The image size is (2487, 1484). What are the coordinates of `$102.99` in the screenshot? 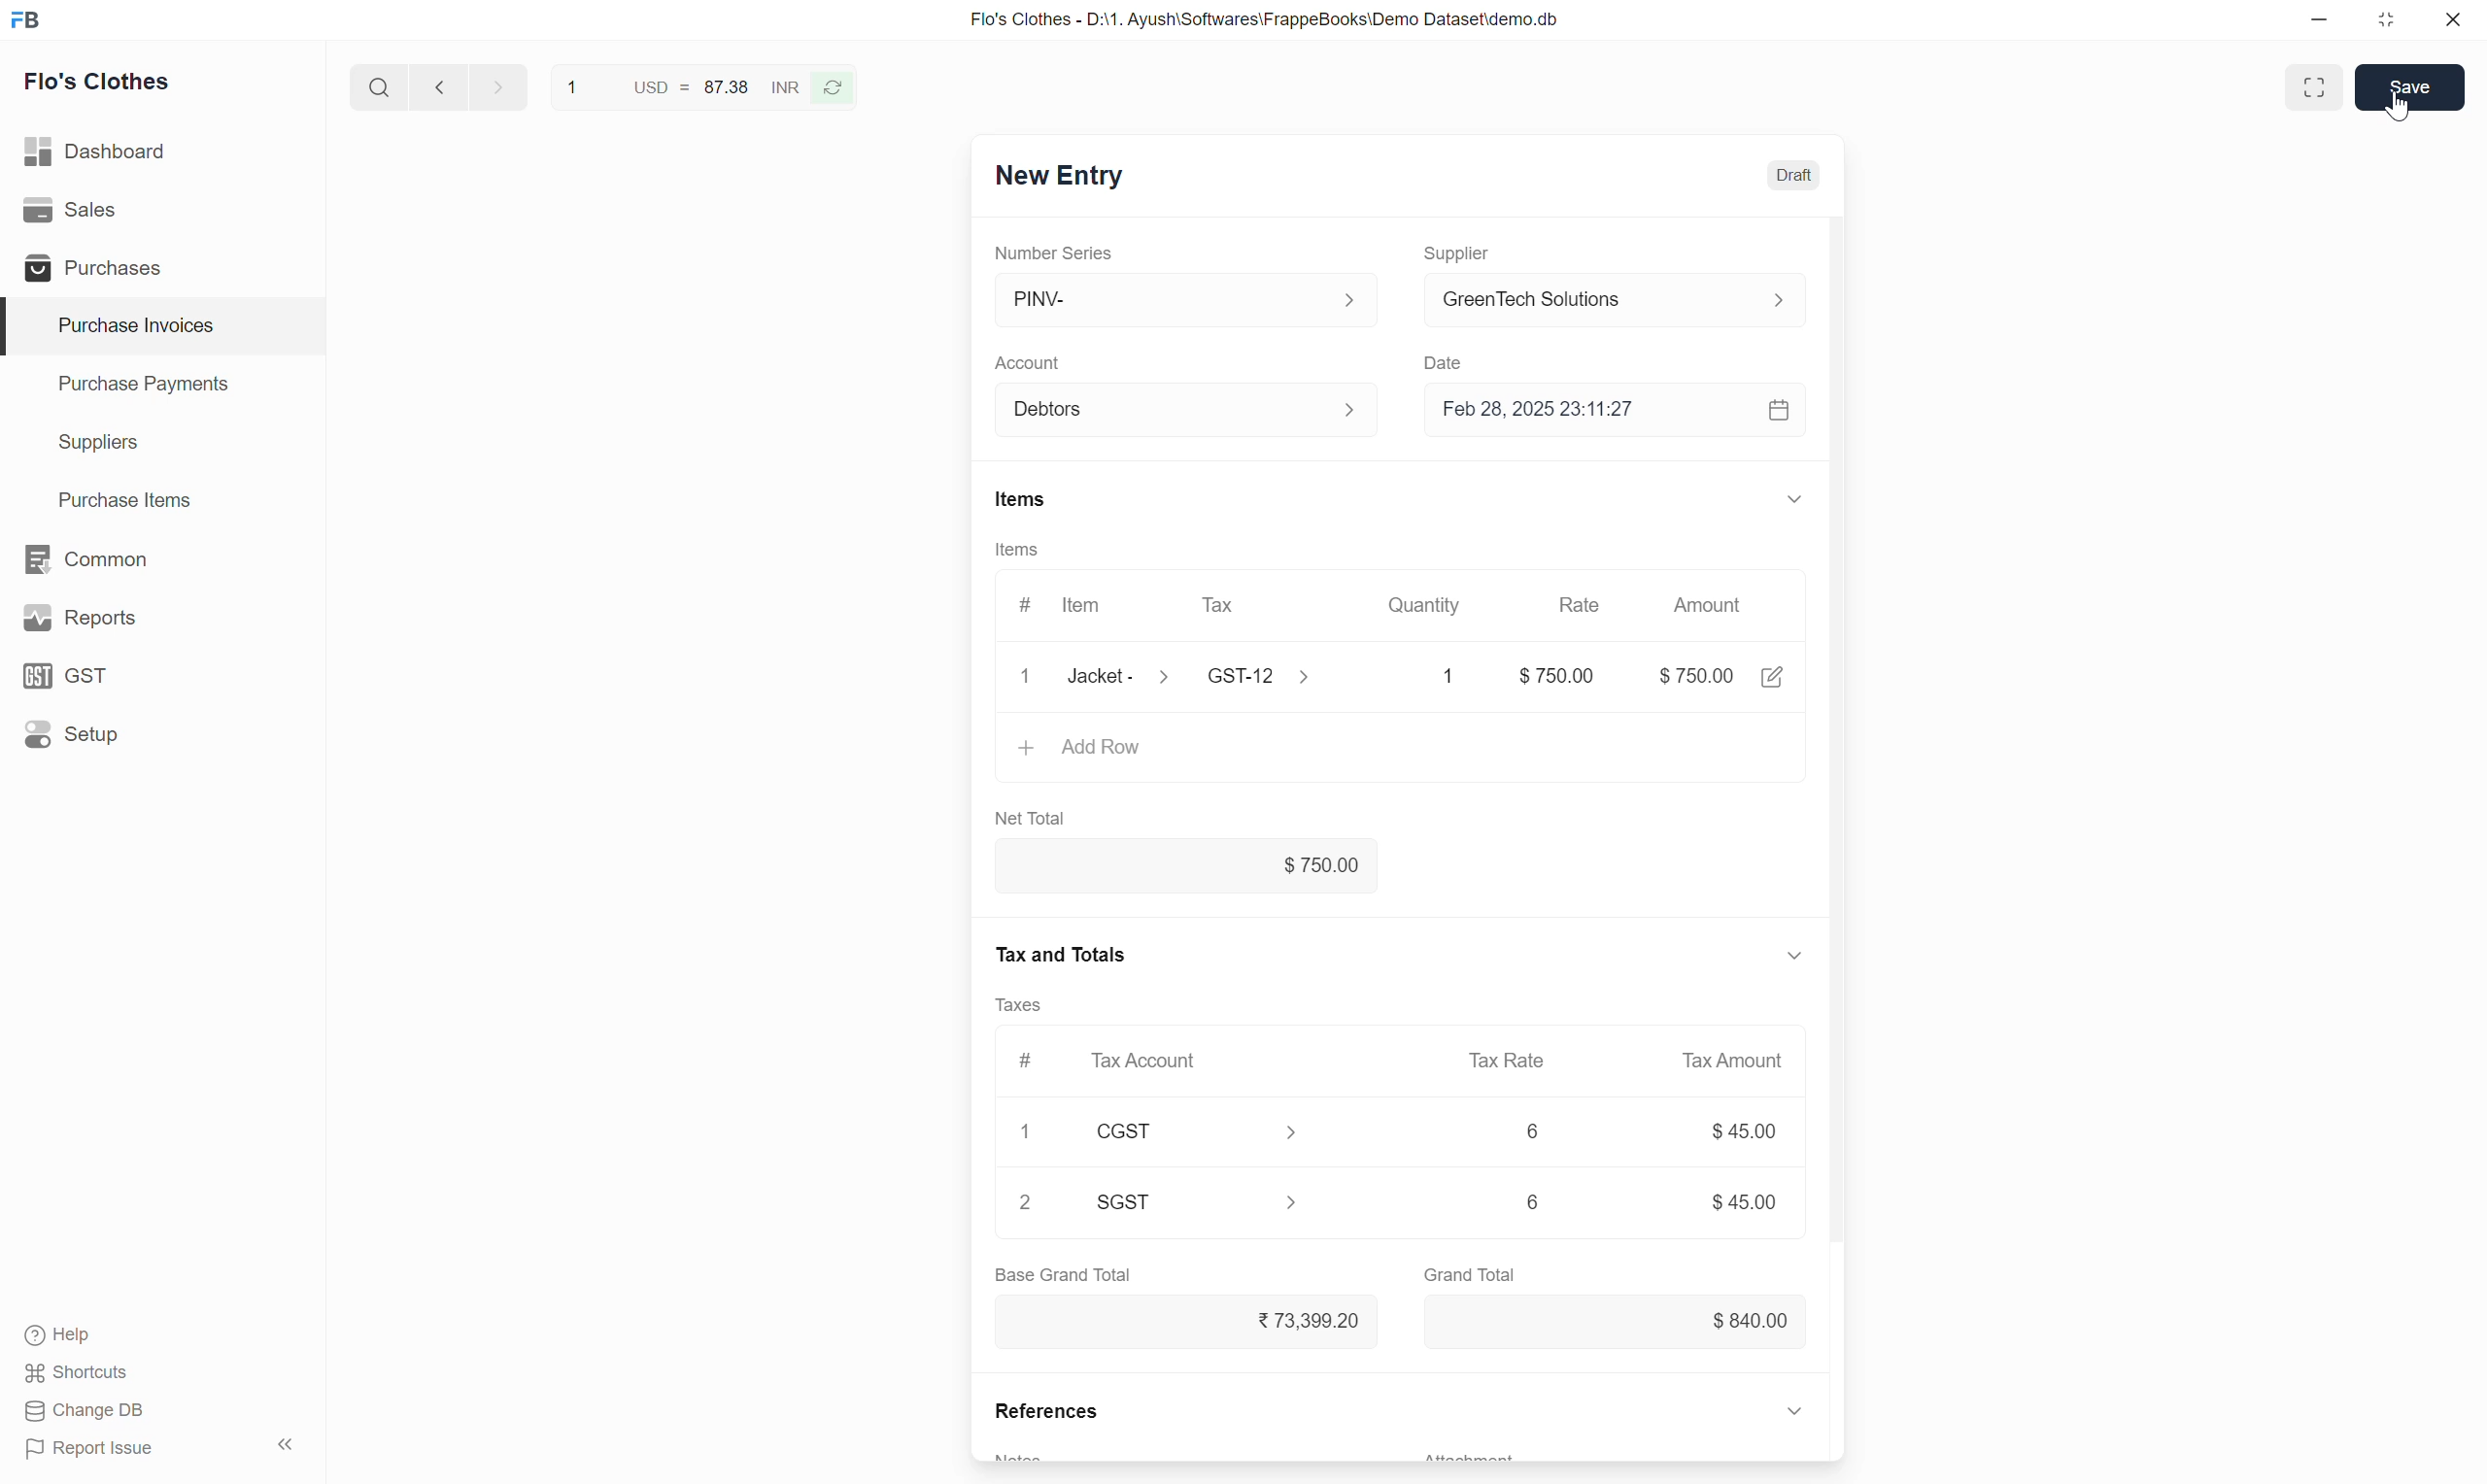 It's located at (1187, 865).